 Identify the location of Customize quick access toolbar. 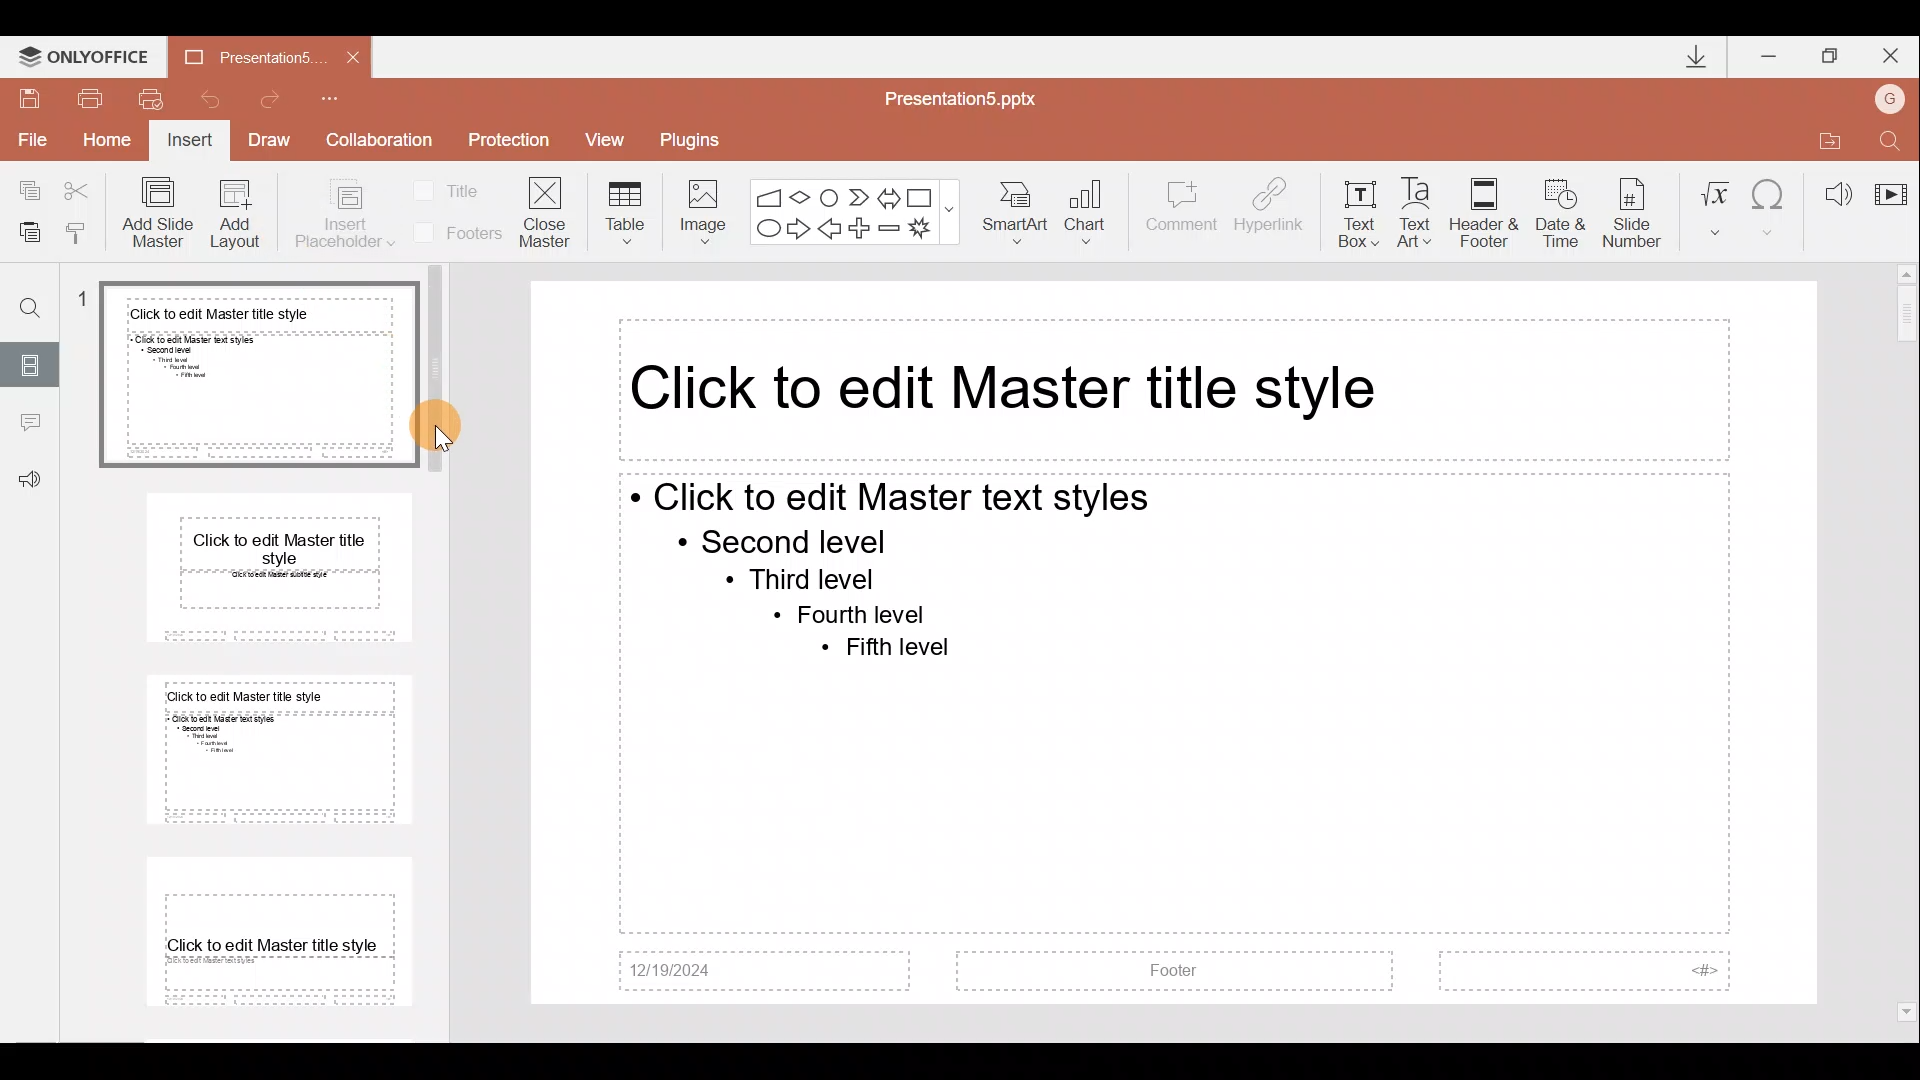
(343, 98).